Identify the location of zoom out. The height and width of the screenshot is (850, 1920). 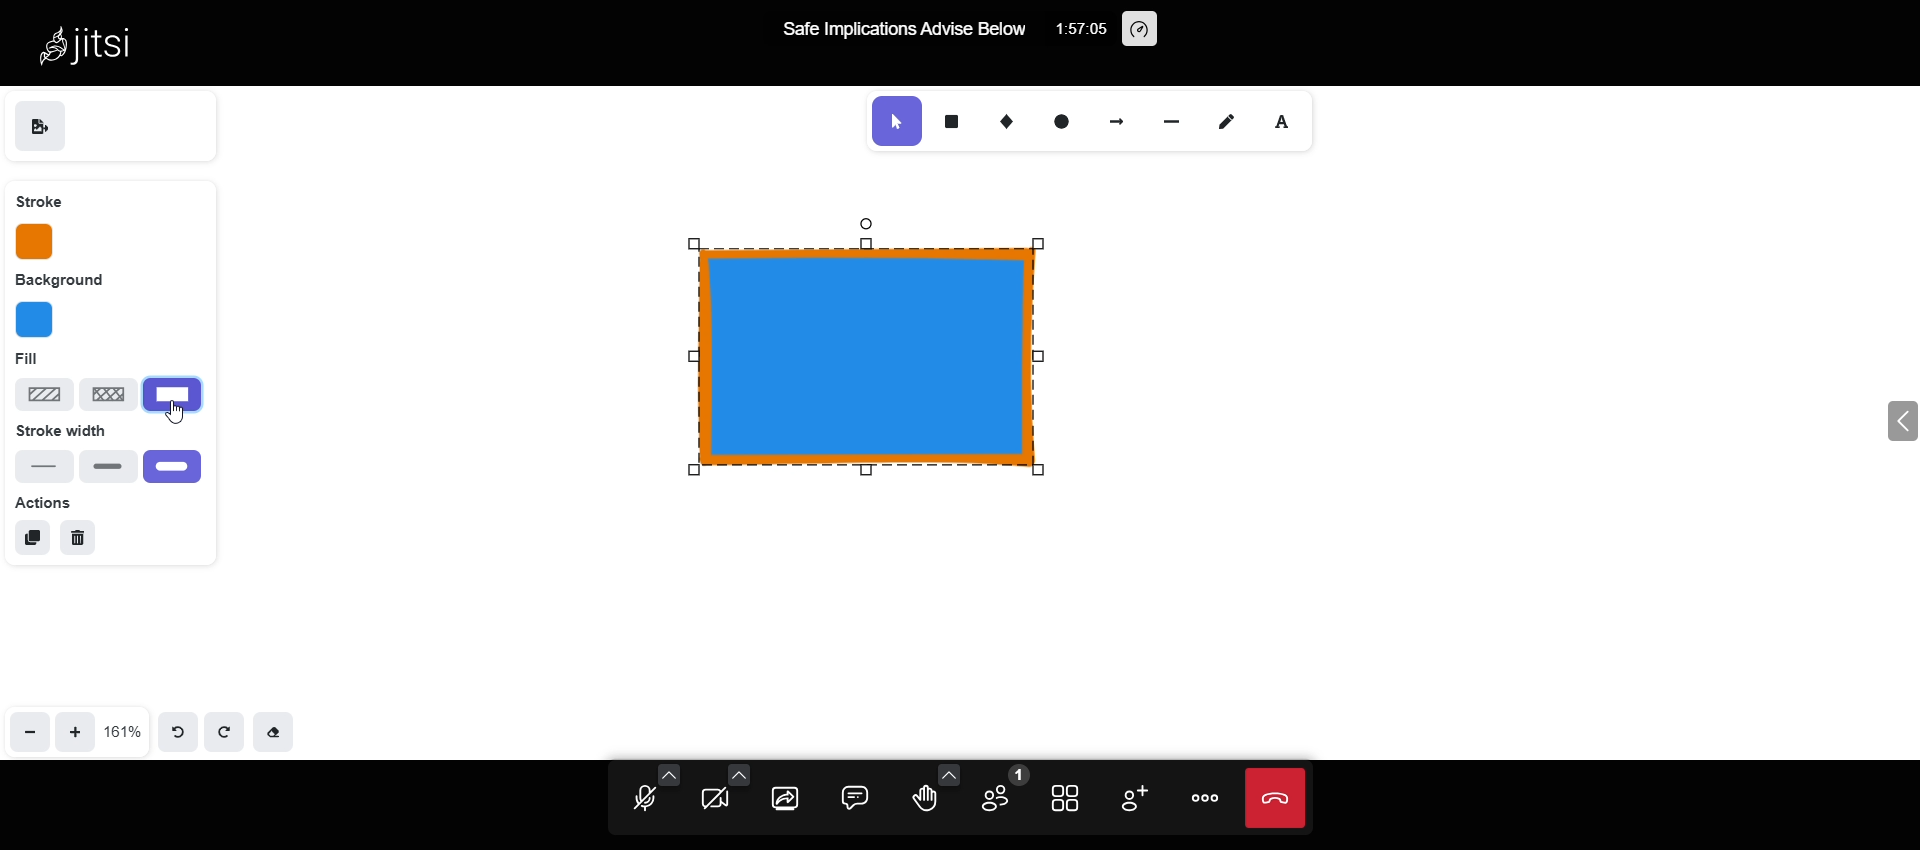
(25, 735).